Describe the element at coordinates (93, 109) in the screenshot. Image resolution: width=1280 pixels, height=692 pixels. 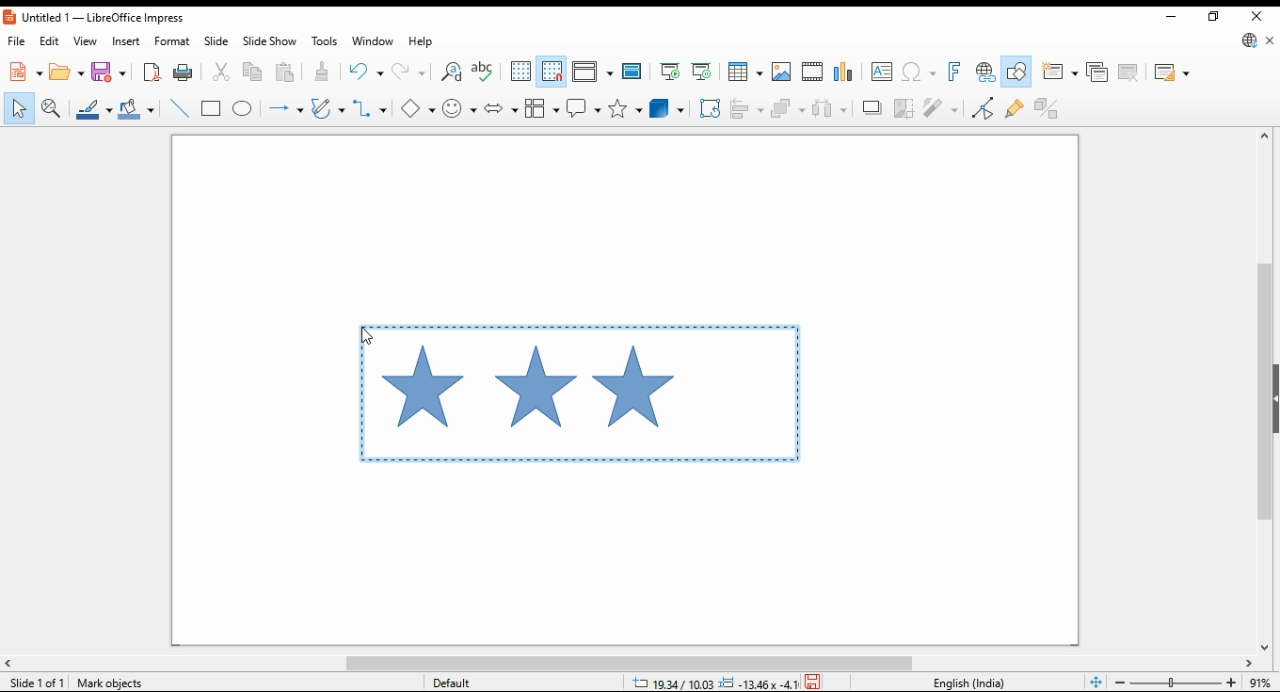
I see `line color` at that location.